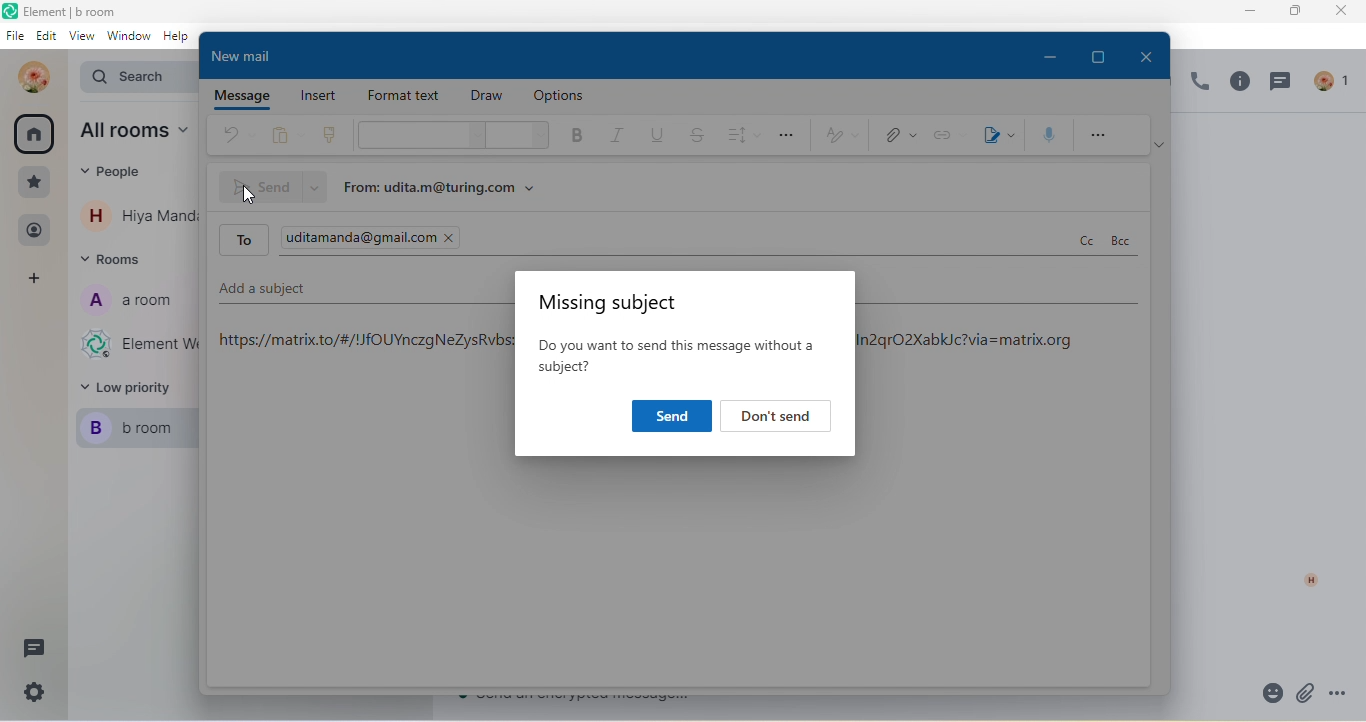 This screenshot has height=722, width=1366. What do you see at coordinates (698, 136) in the screenshot?
I see `strickthrough` at bounding box center [698, 136].